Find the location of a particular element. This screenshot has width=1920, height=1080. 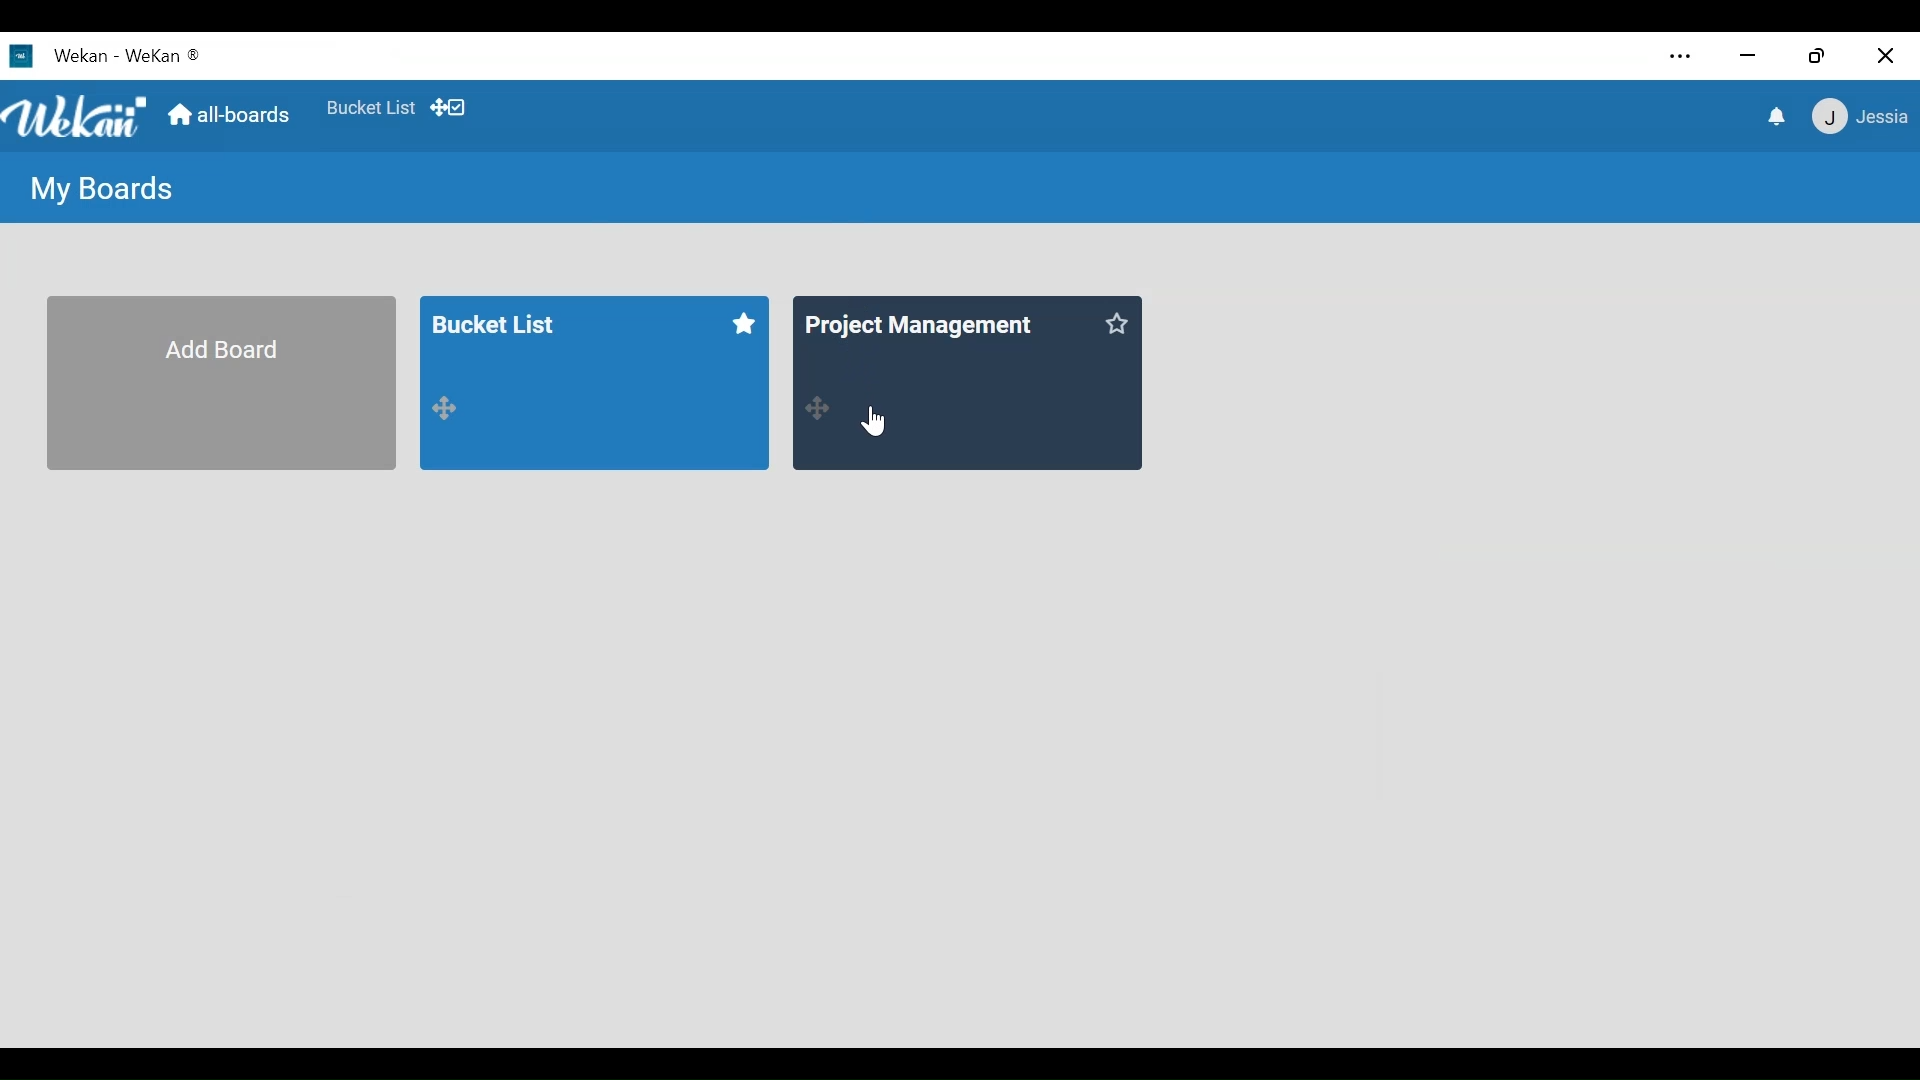

Restore is located at coordinates (1816, 54).